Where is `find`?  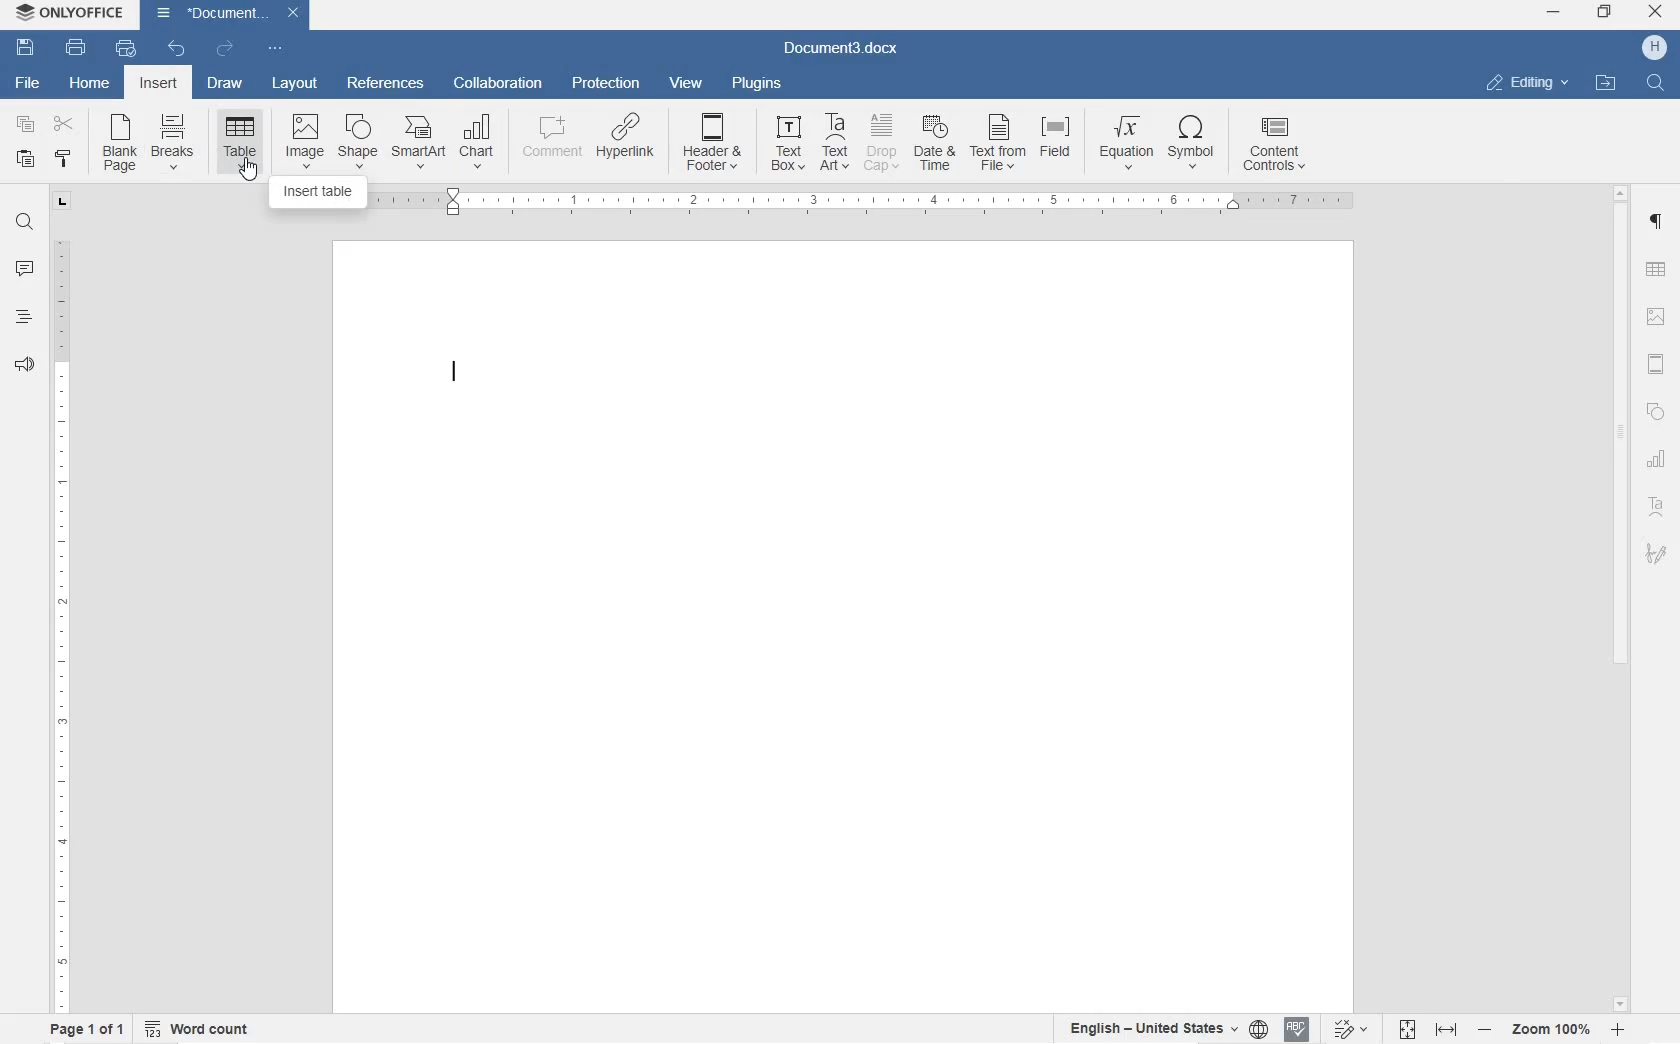 find is located at coordinates (1658, 84).